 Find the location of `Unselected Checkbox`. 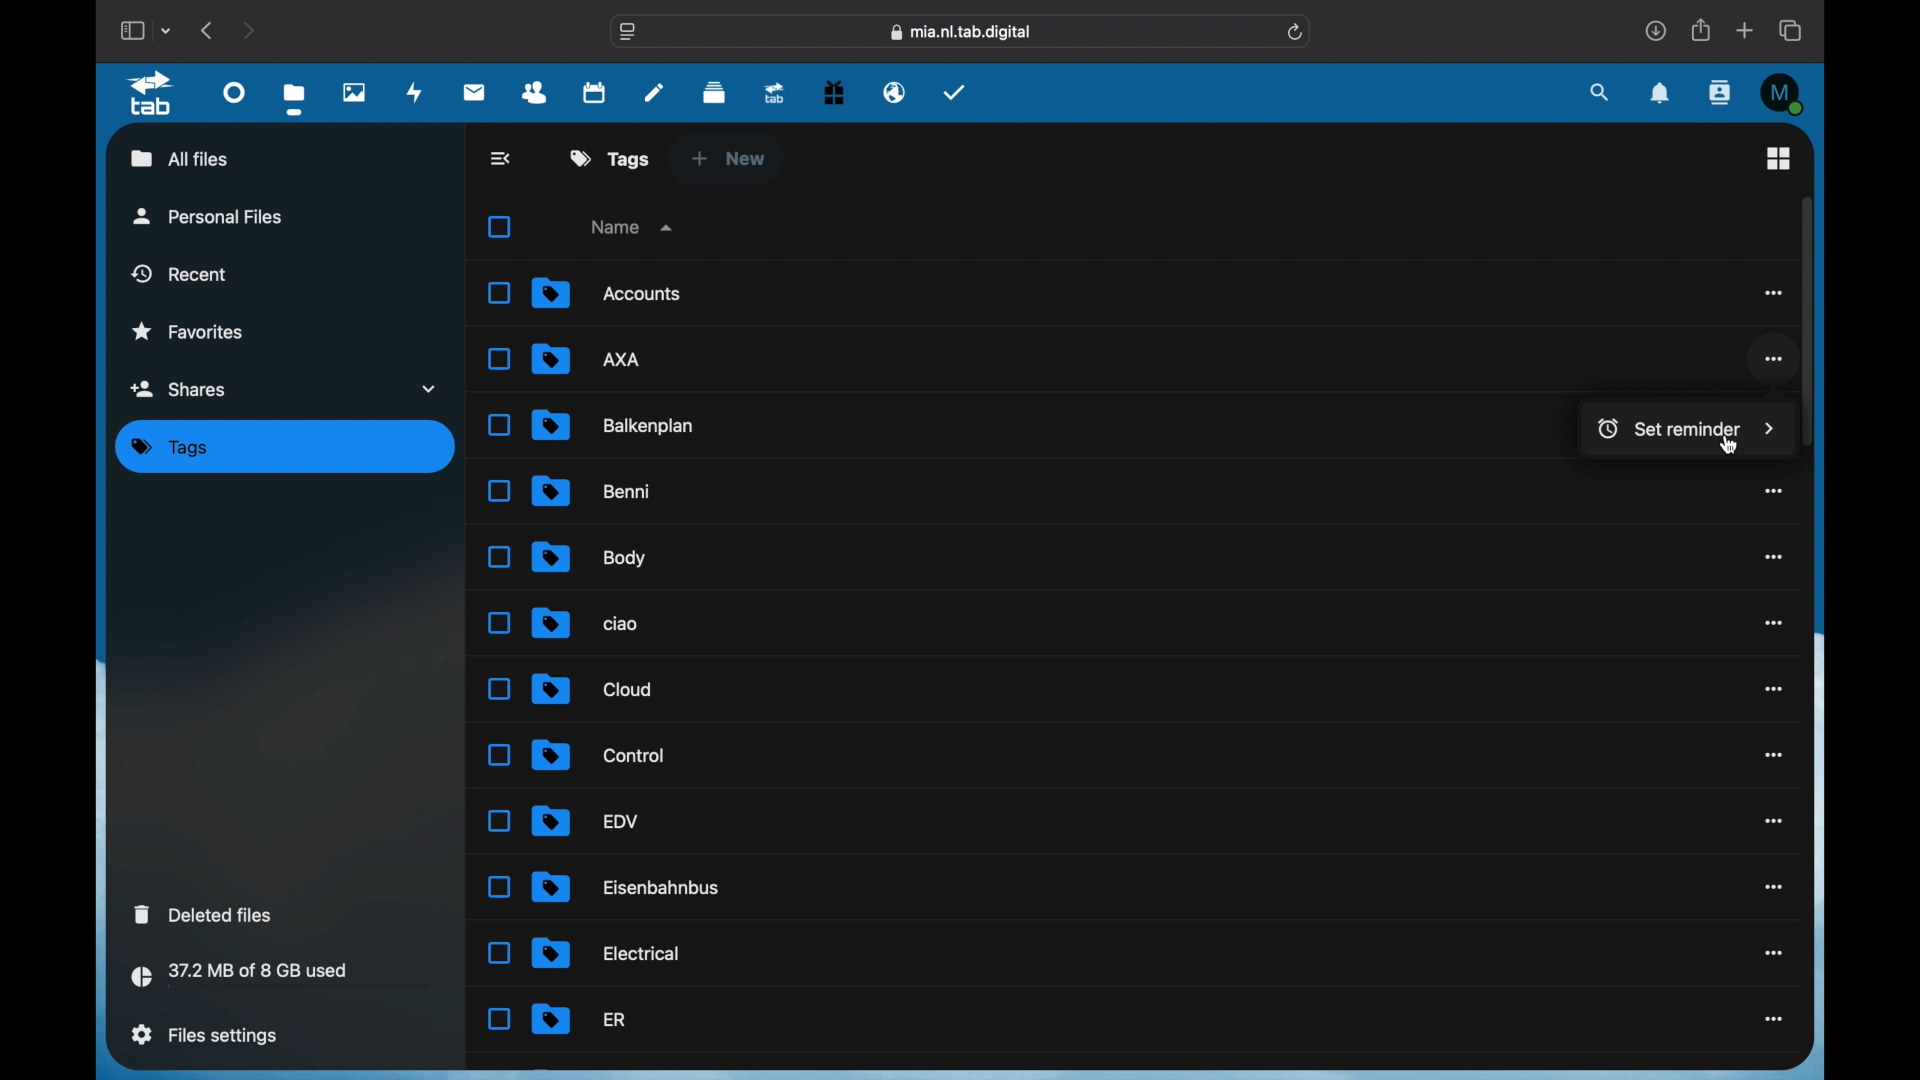

Unselected Checkbox is located at coordinates (498, 360).